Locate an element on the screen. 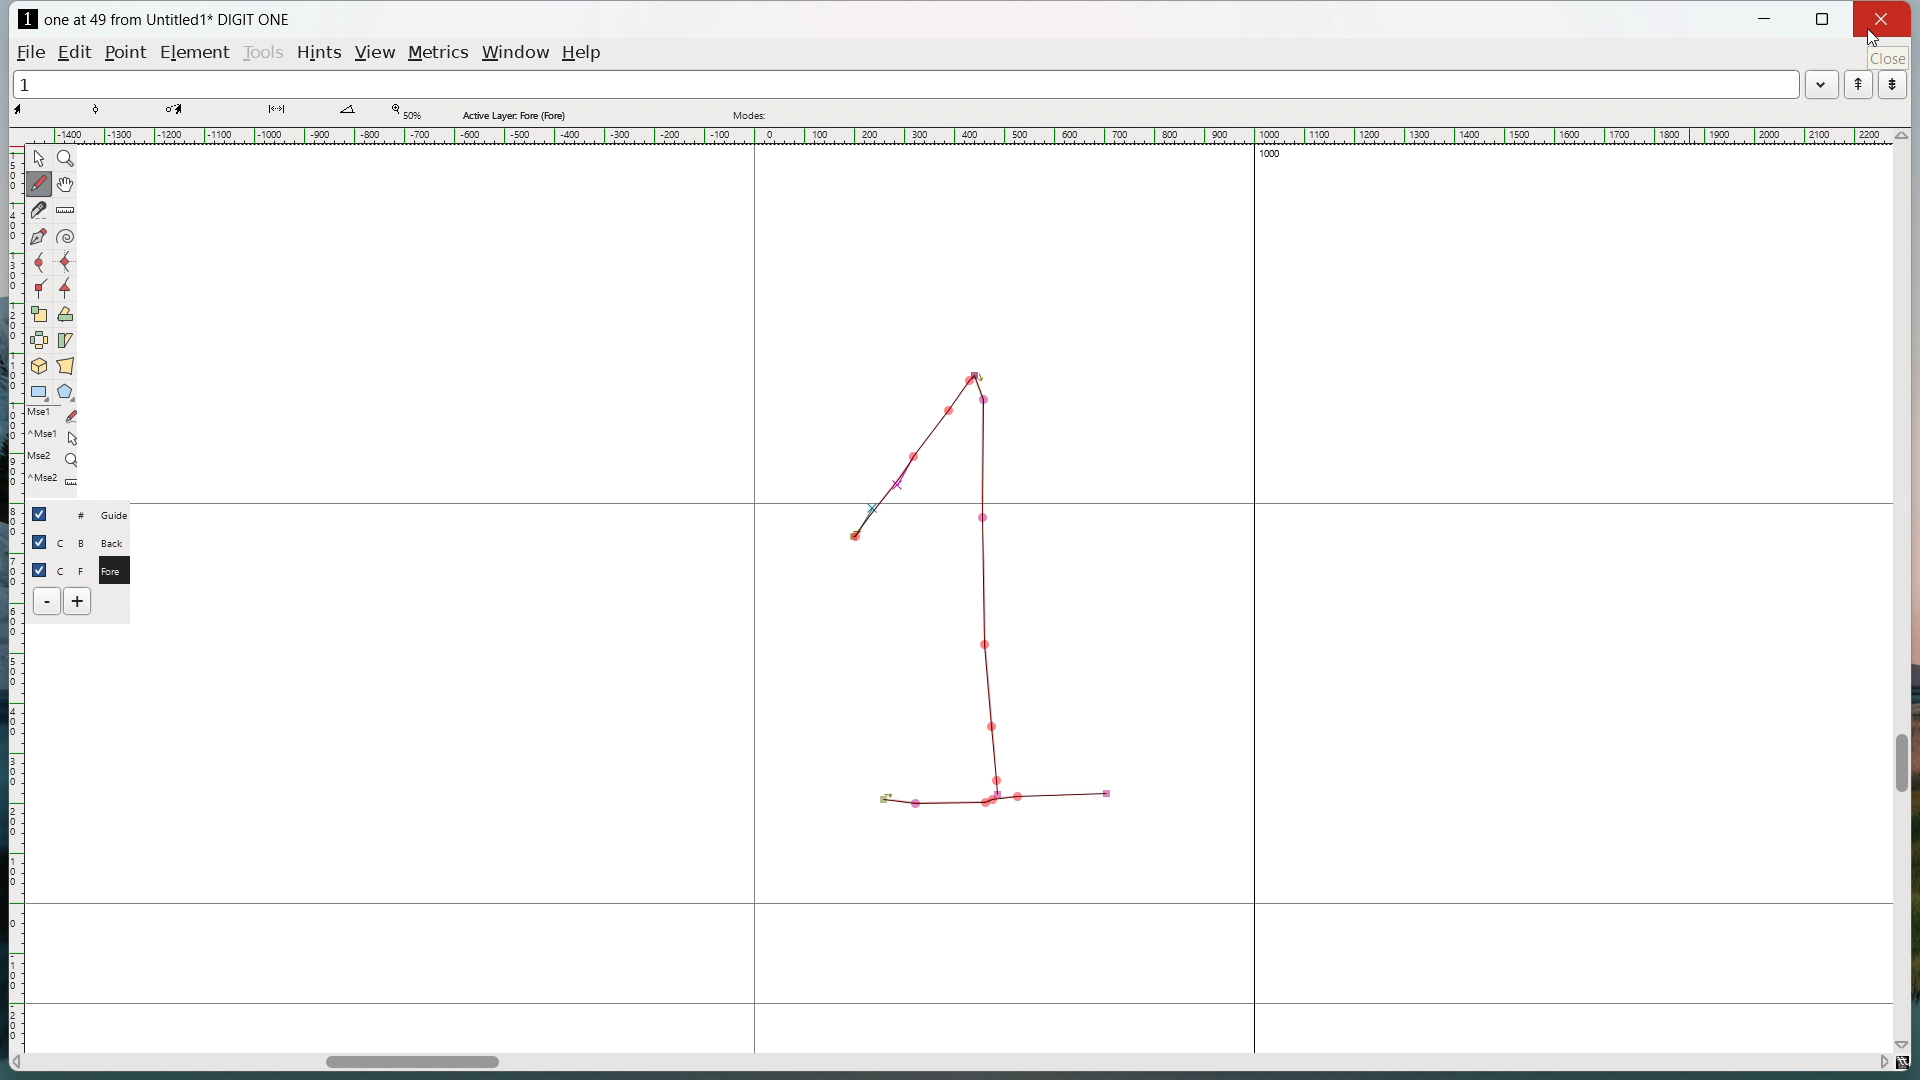  hints is located at coordinates (321, 54).